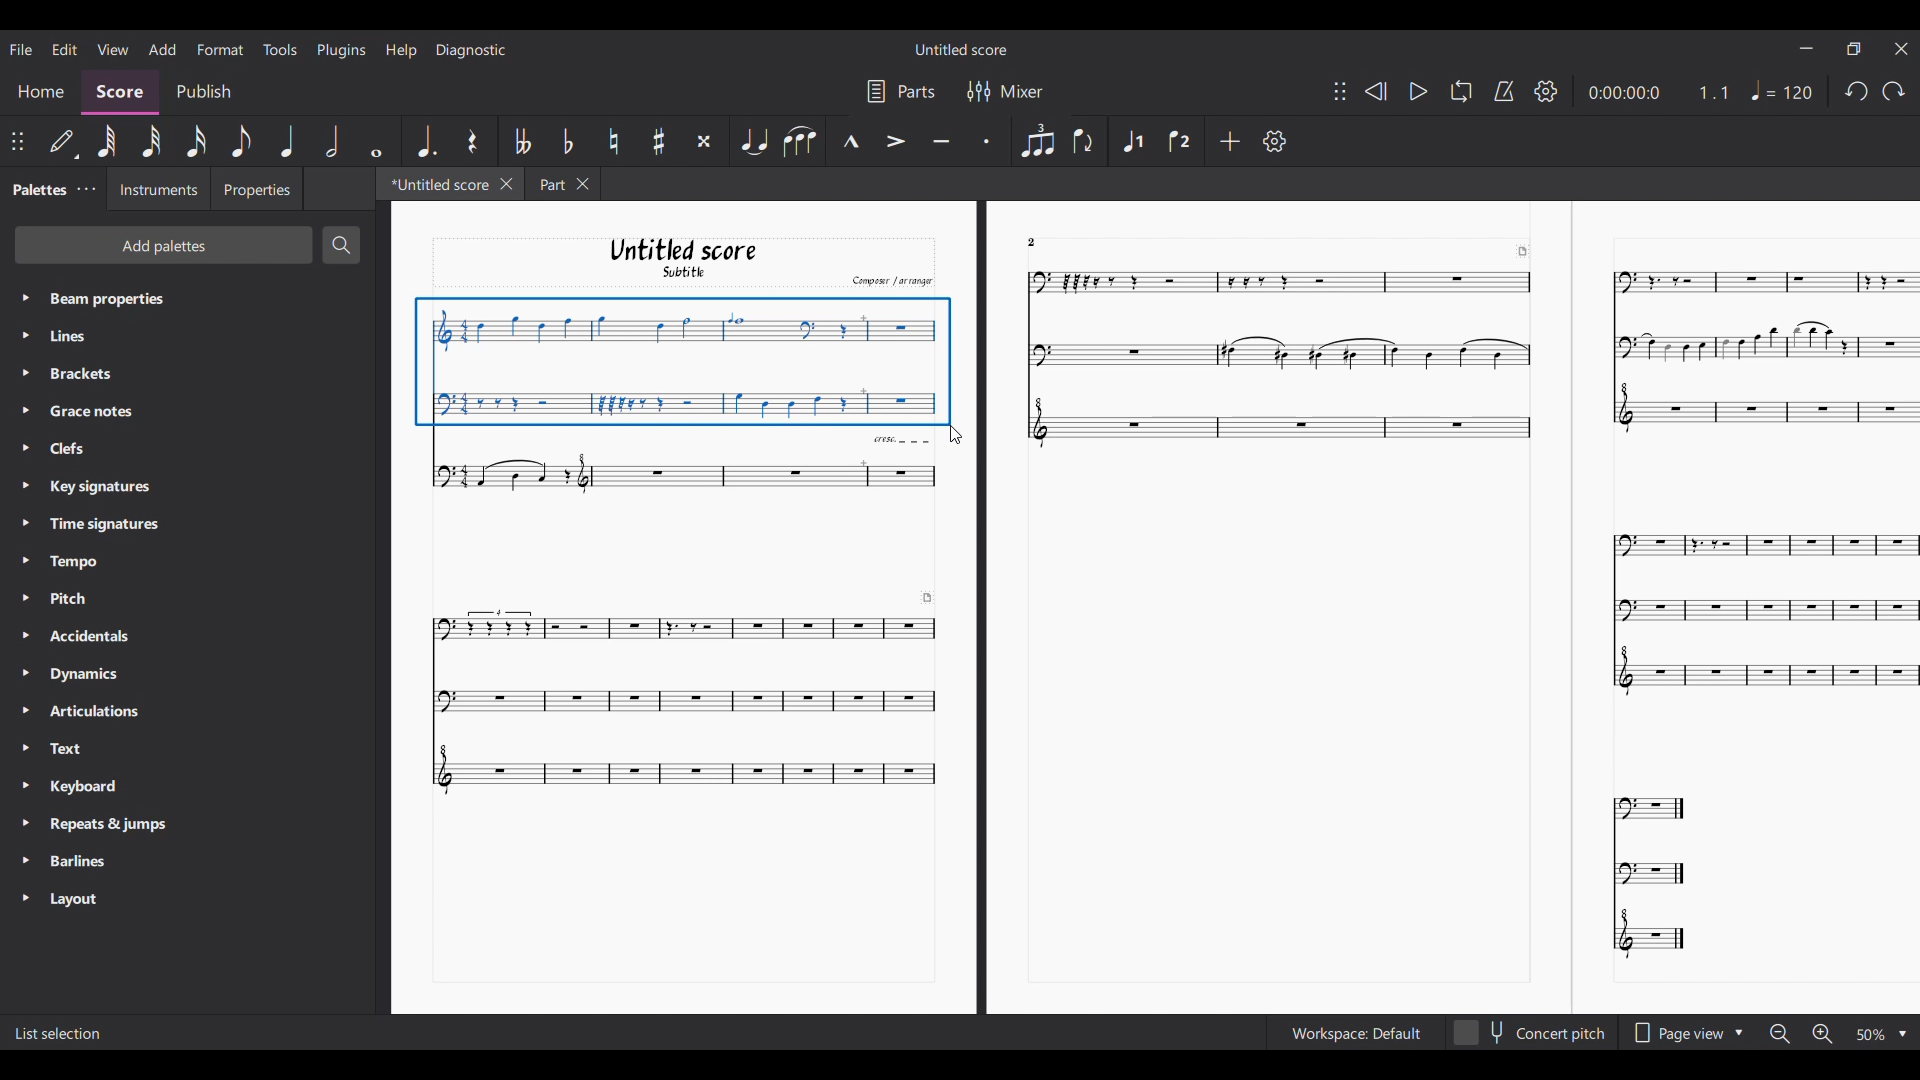 Image resolution: width=1920 pixels, height=1080 pixels. Describe the element at coordinates (24, 603) in the screenshot. I see `` at that location.